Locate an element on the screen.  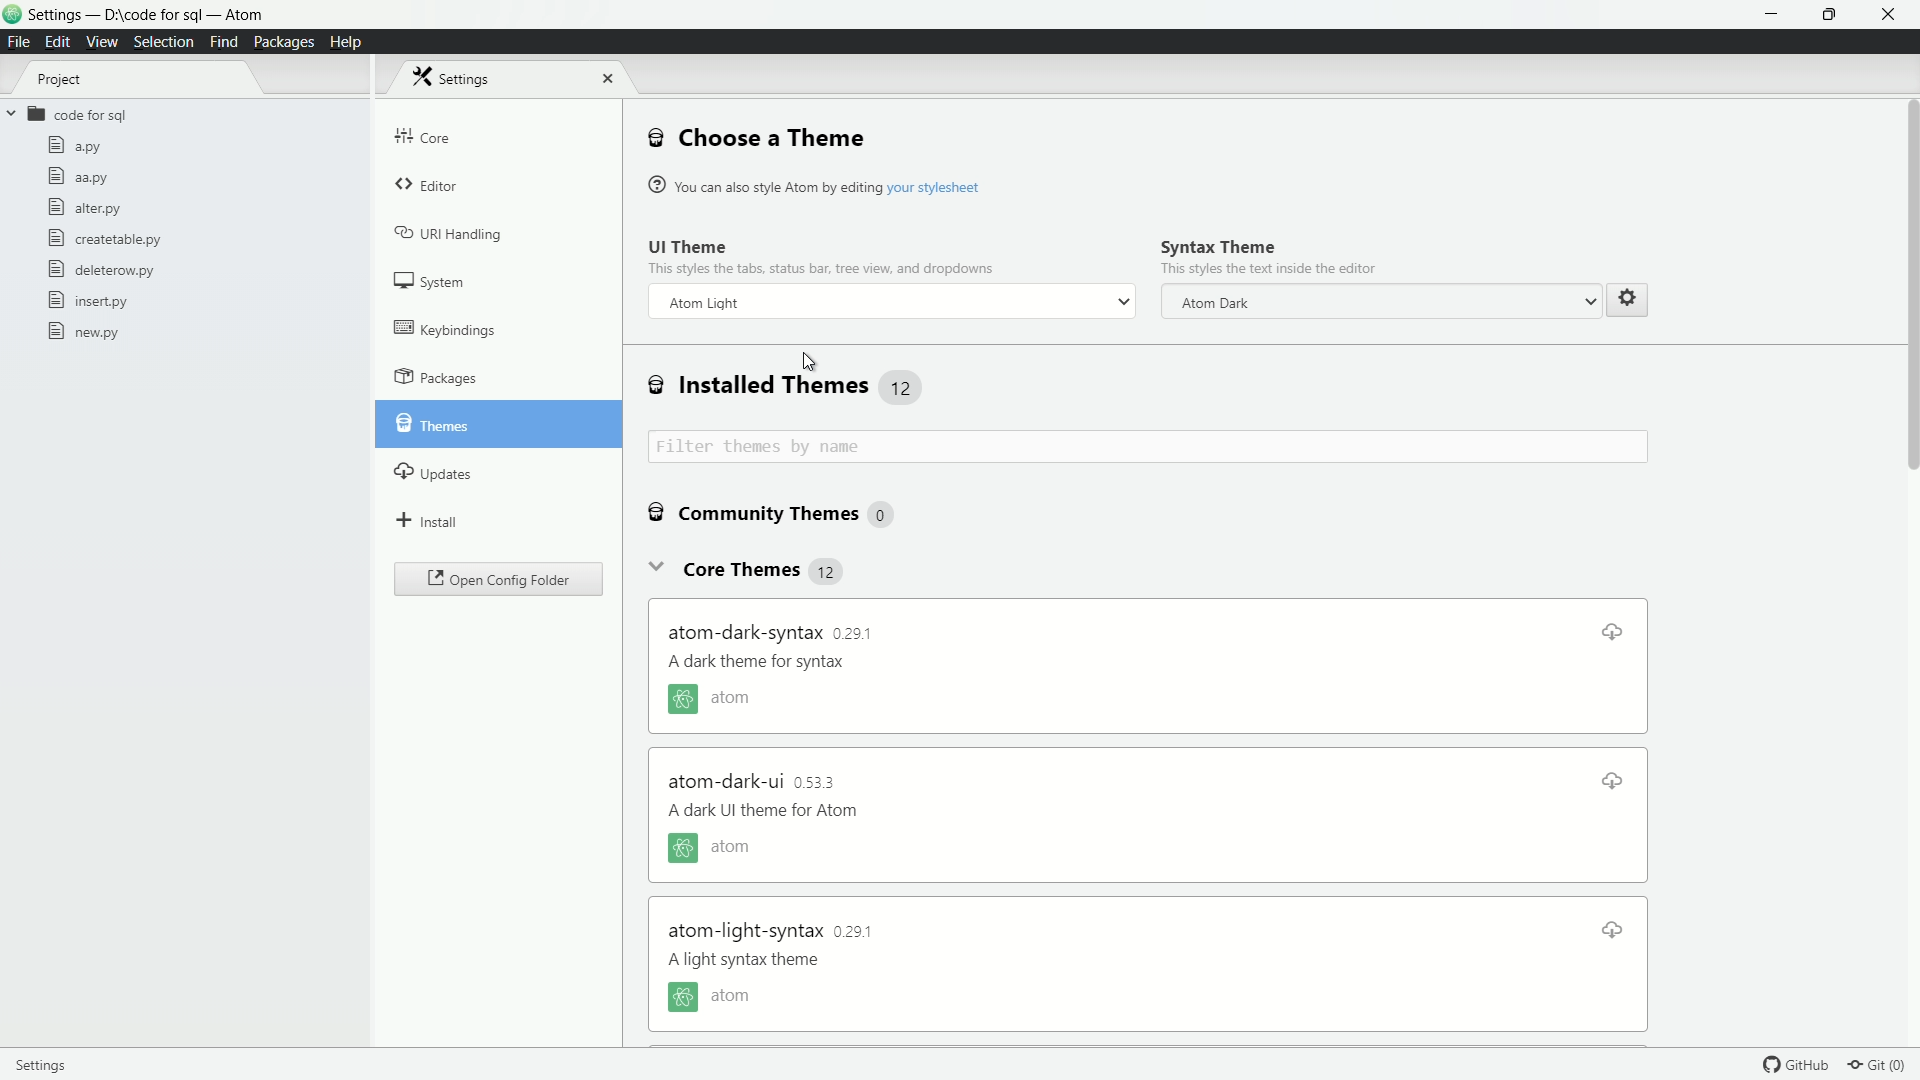
® You can also style Atom by editing your stylesheet is located at coordinates (818, 187).